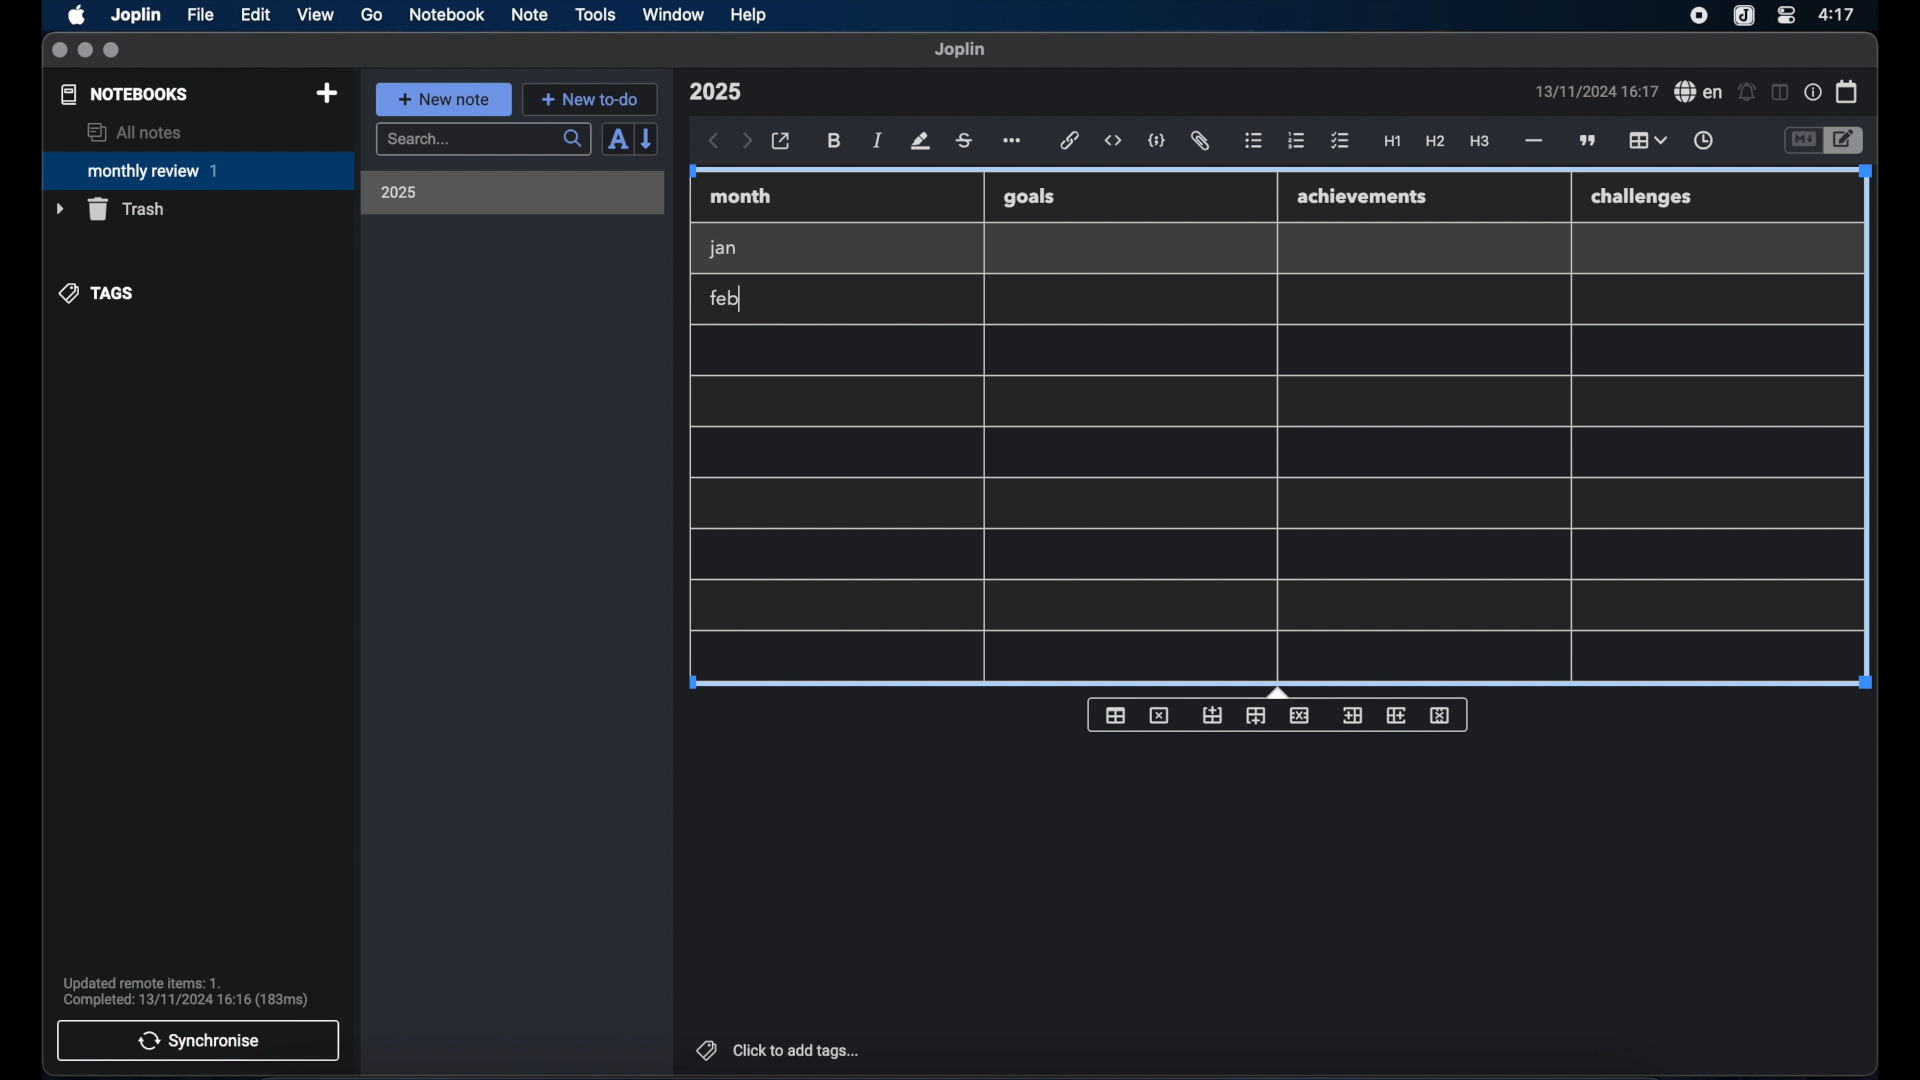 The height and width of the screenshot is (1080, 1920). I want to click on insert table, so click(1115, 715).